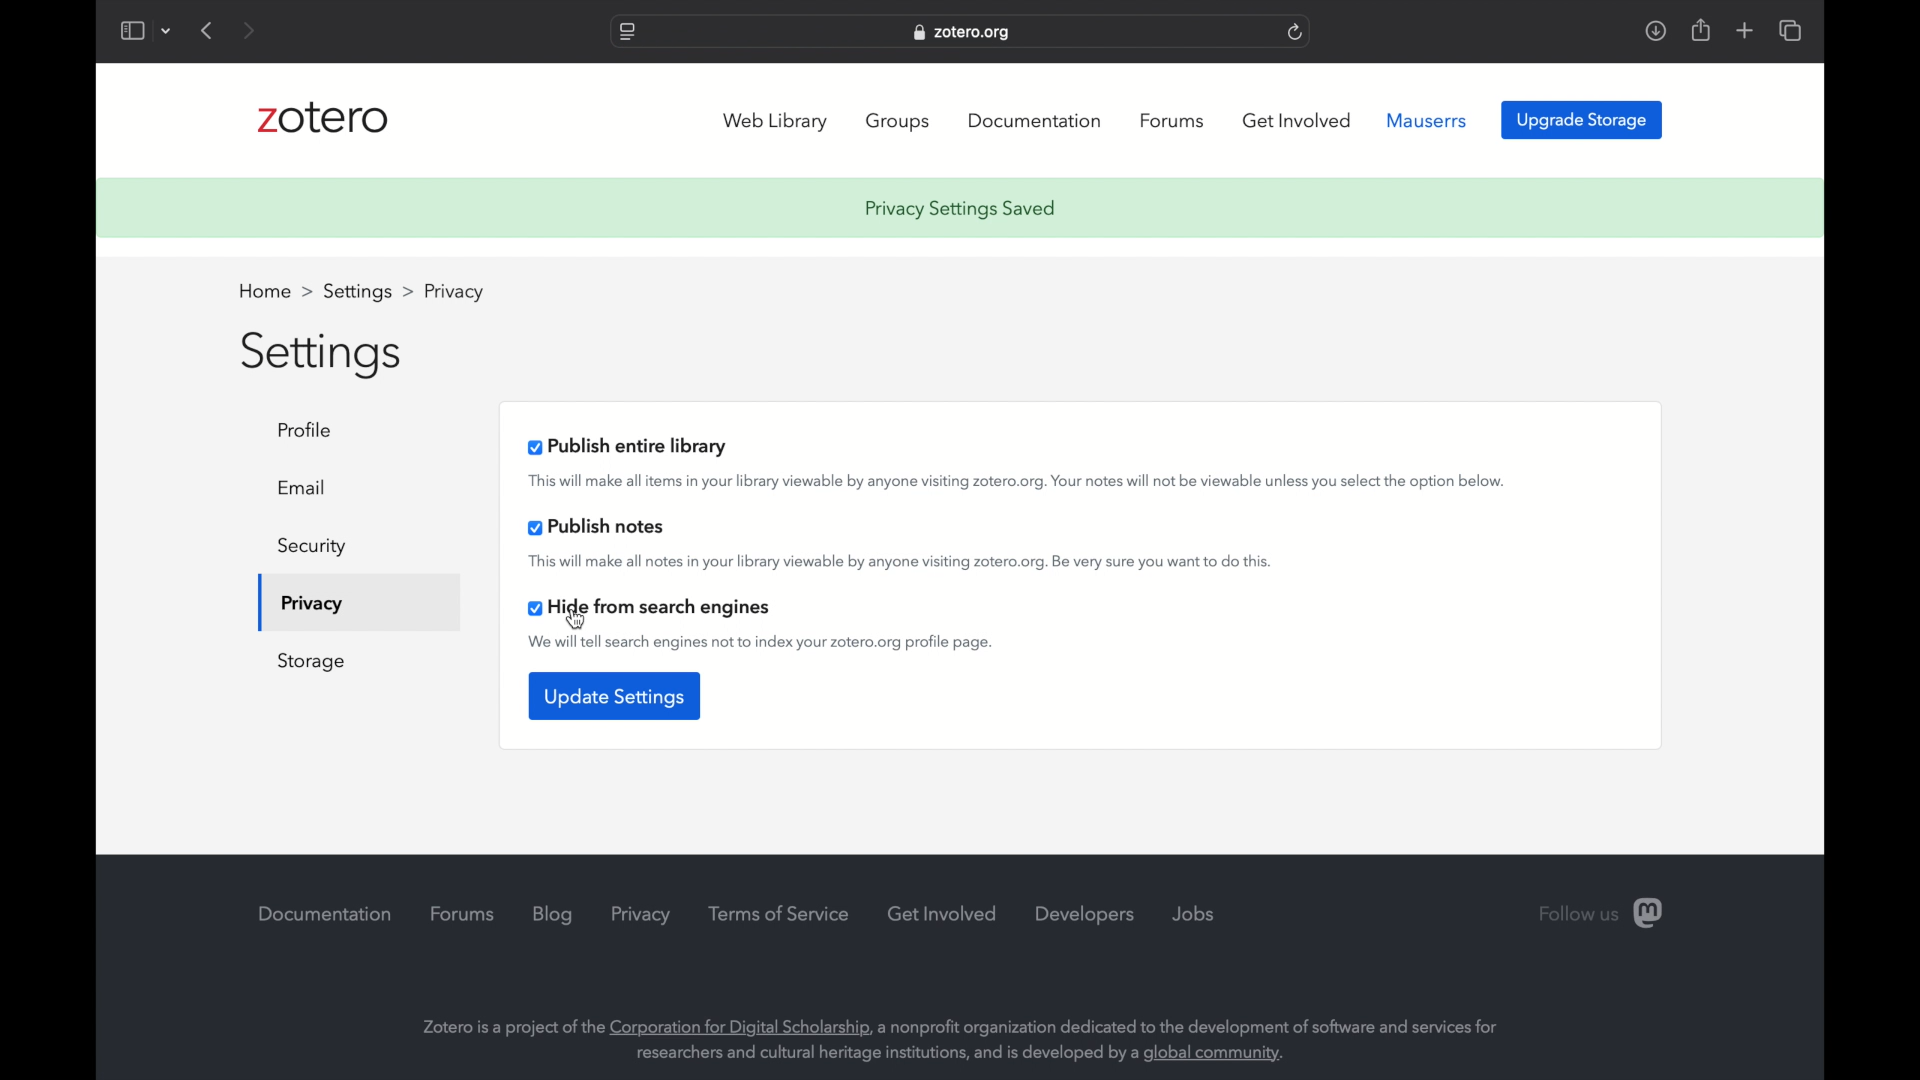 The width and height of the screenshot is (1920, 1080). What do you see at coordinates (650, 607) in the screenshot?
I see `hide from search engines` at bounding box center [650, 607].